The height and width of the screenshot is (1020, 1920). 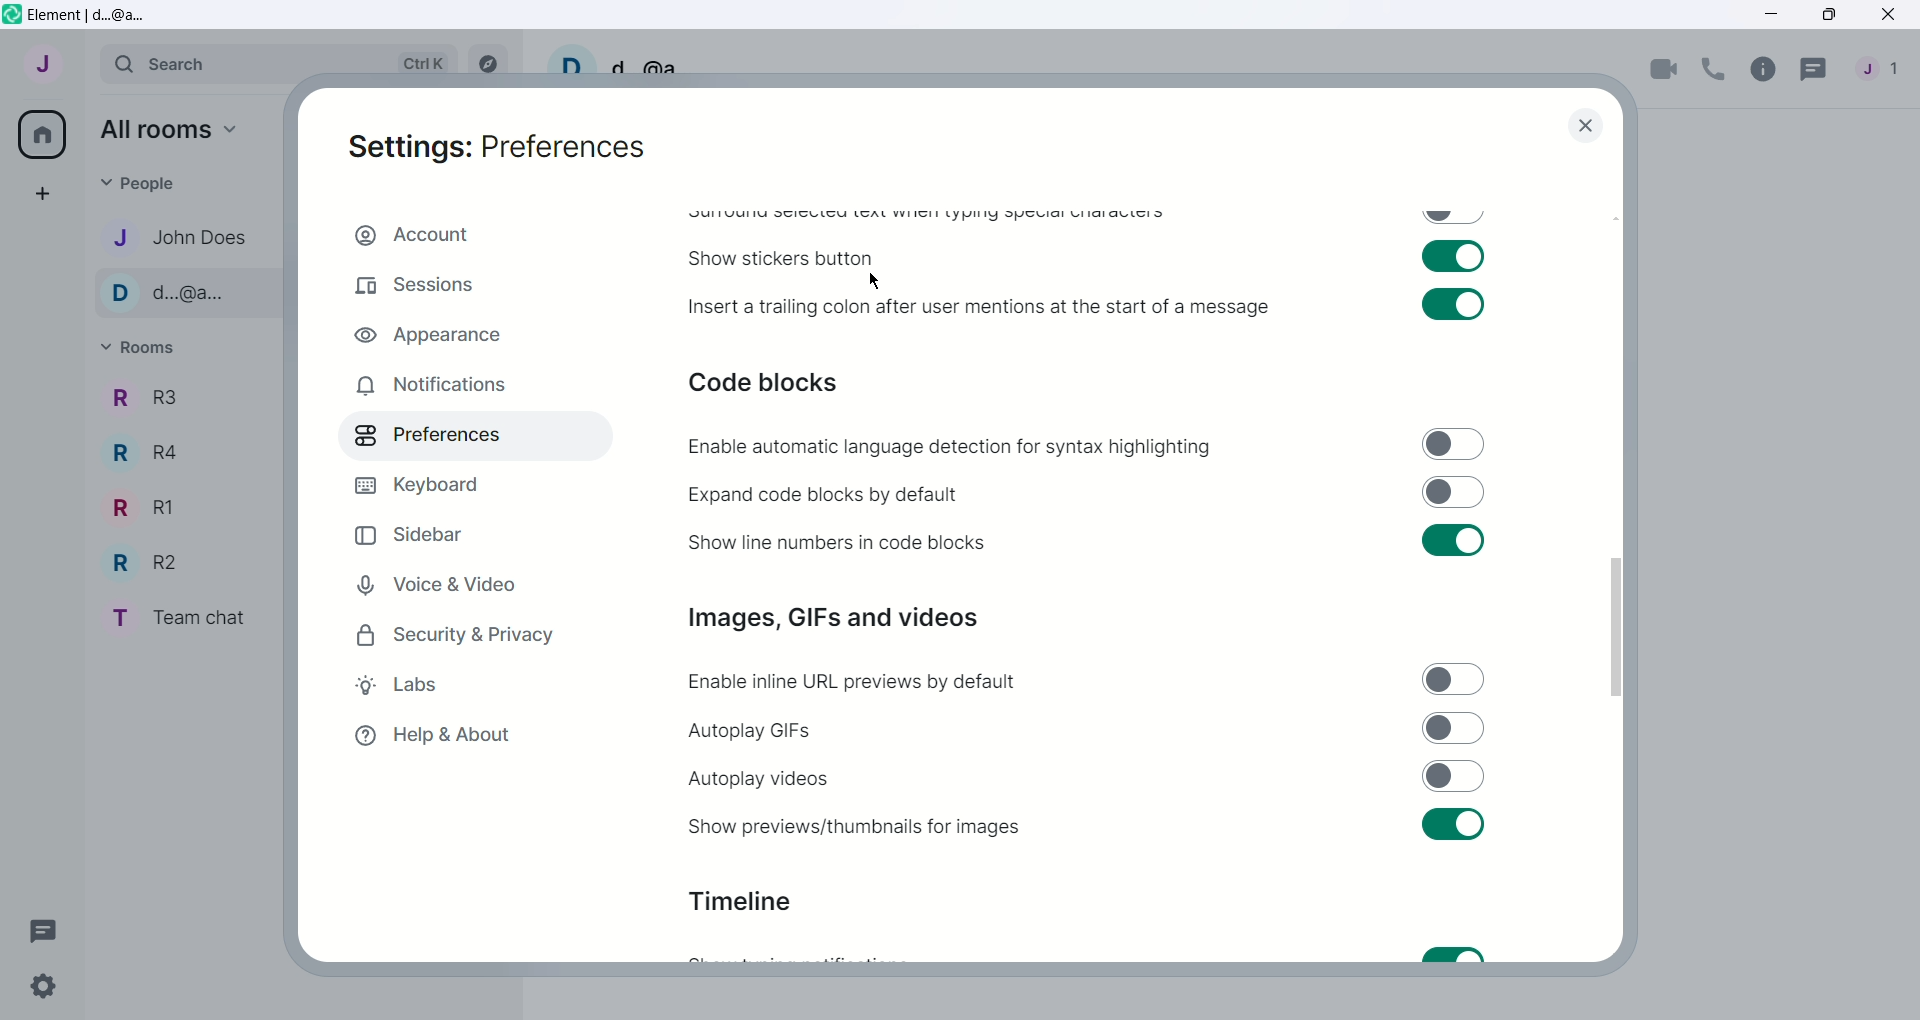 I want to click on d...@a..., so click(x=661, y=63).